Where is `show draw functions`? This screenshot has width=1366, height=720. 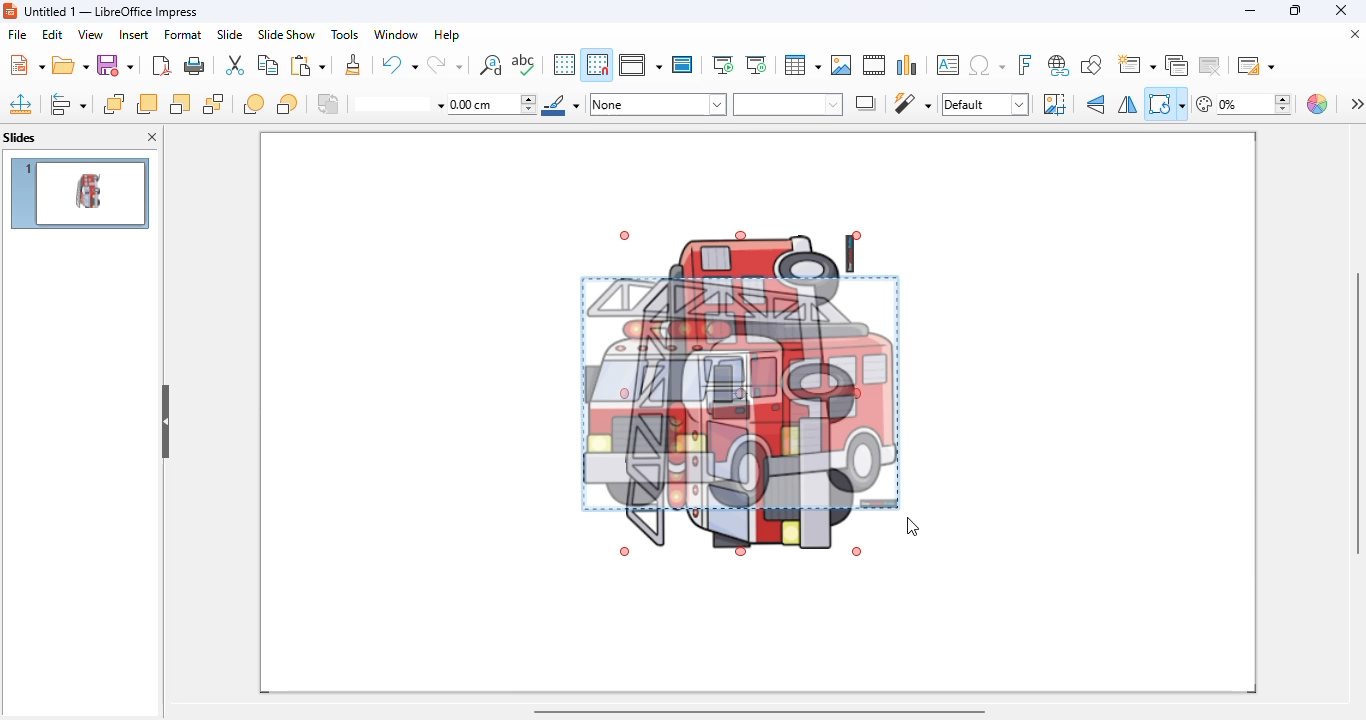
show draw functions is located at coordinates (1092, 65).